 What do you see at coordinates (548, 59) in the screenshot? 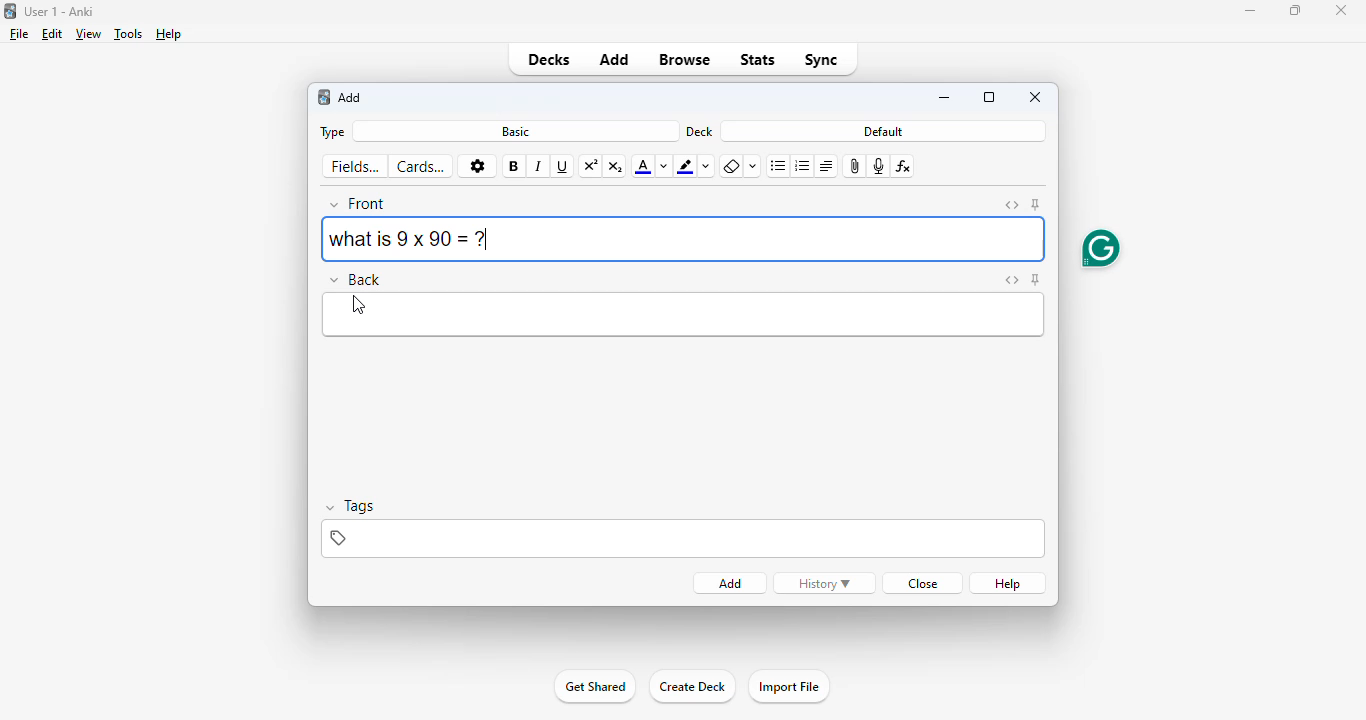
I see `decks` at bounding box center [548, 59].